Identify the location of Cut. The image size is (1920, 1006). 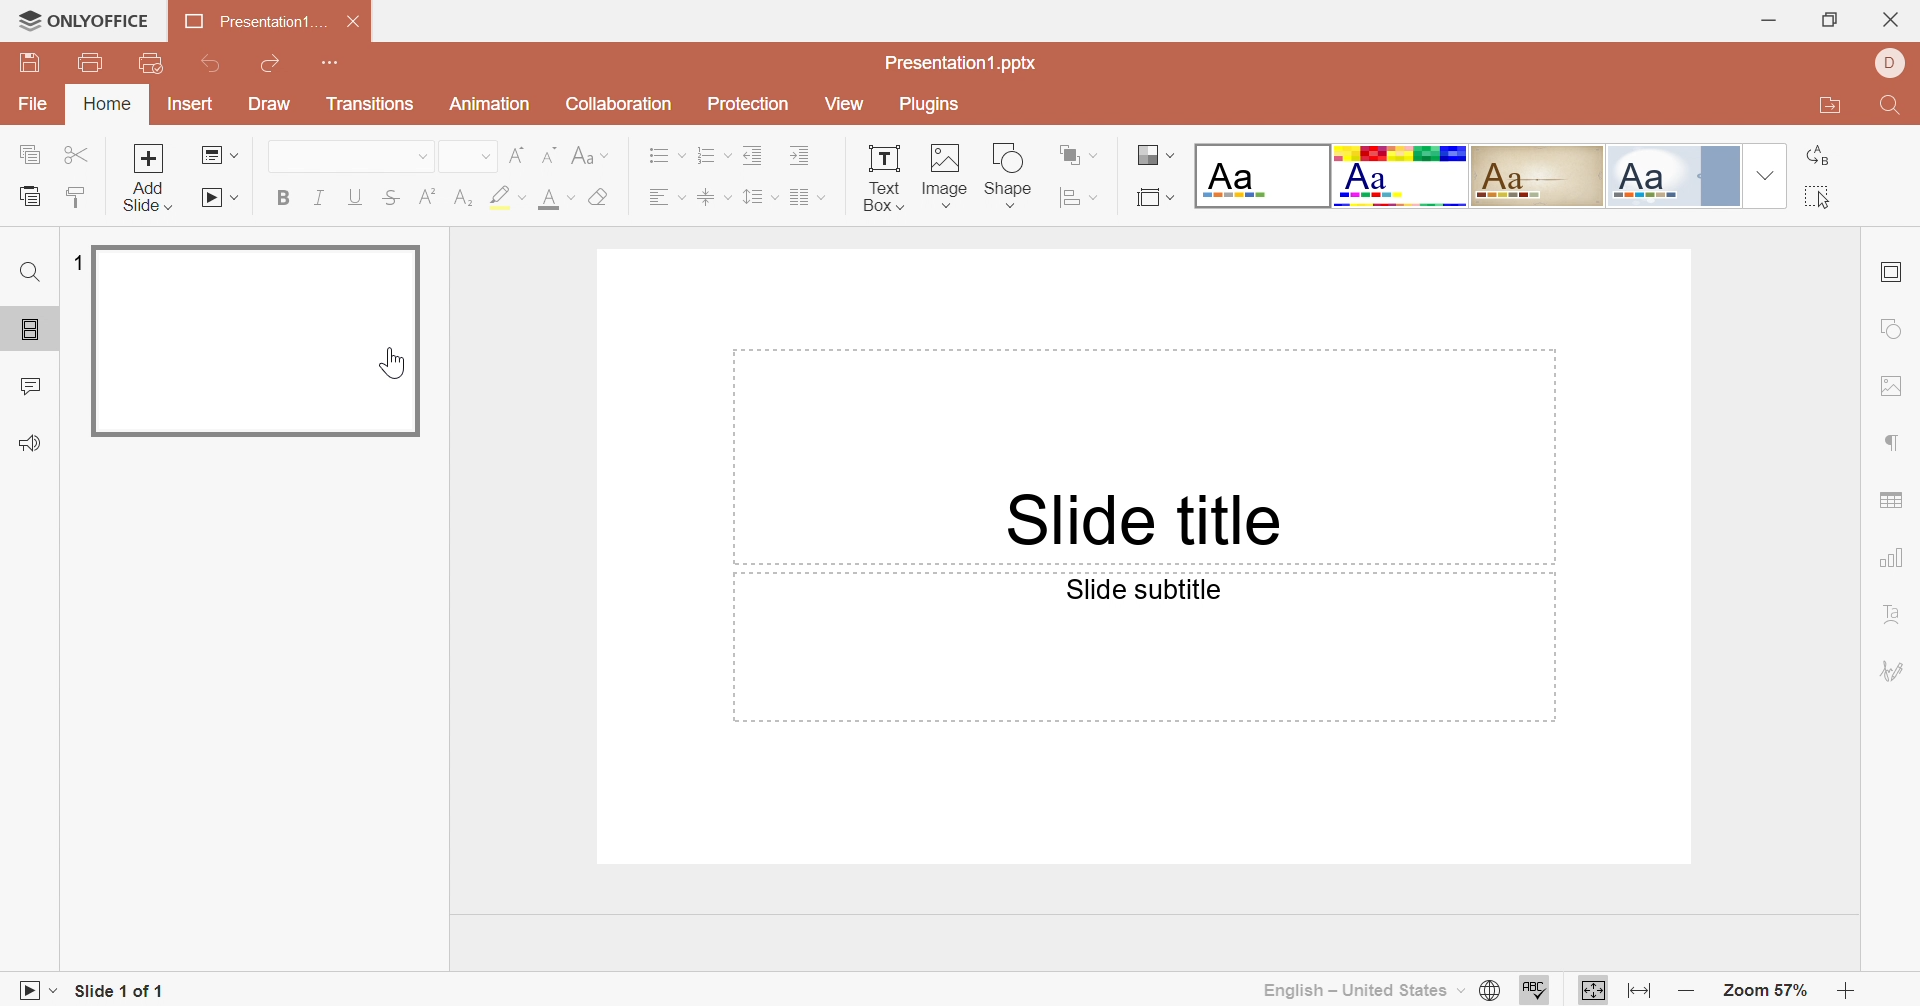
(79, 154).